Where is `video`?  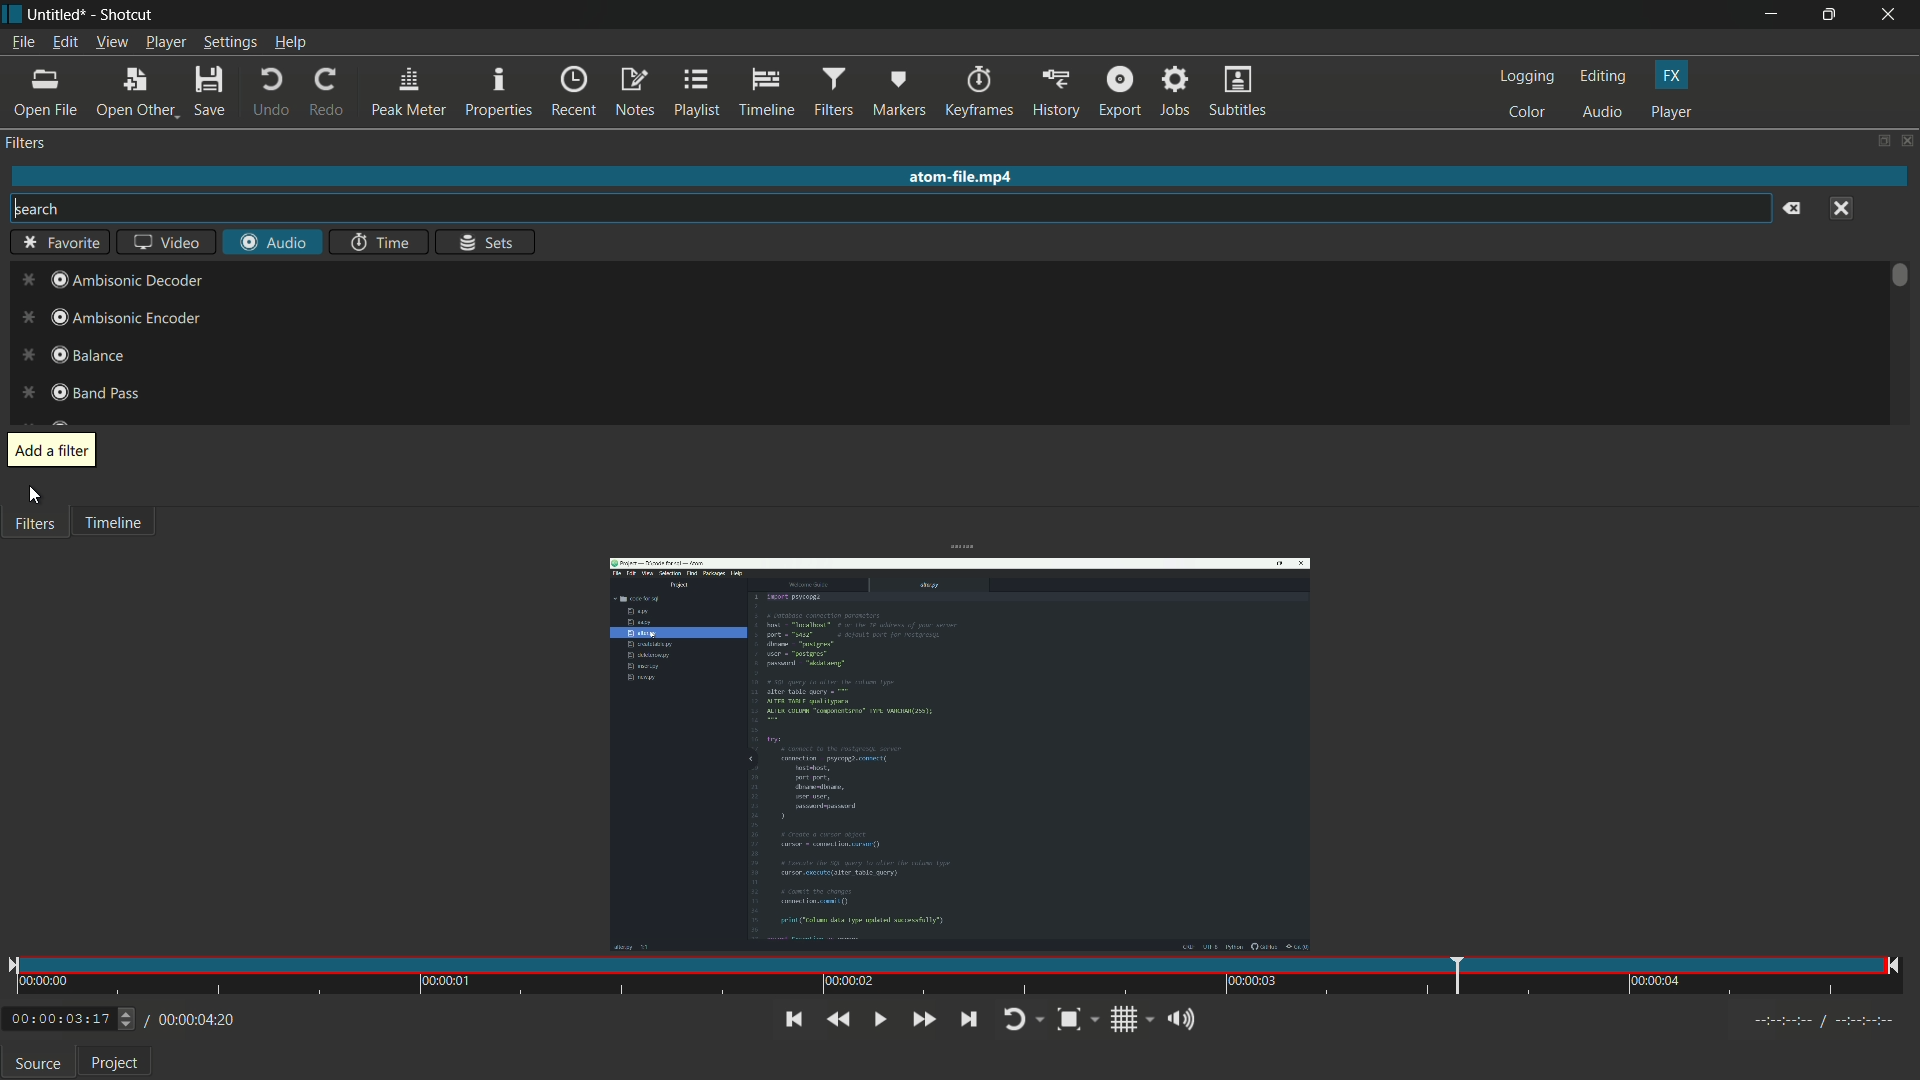 video is located at coordinates (167, 242).